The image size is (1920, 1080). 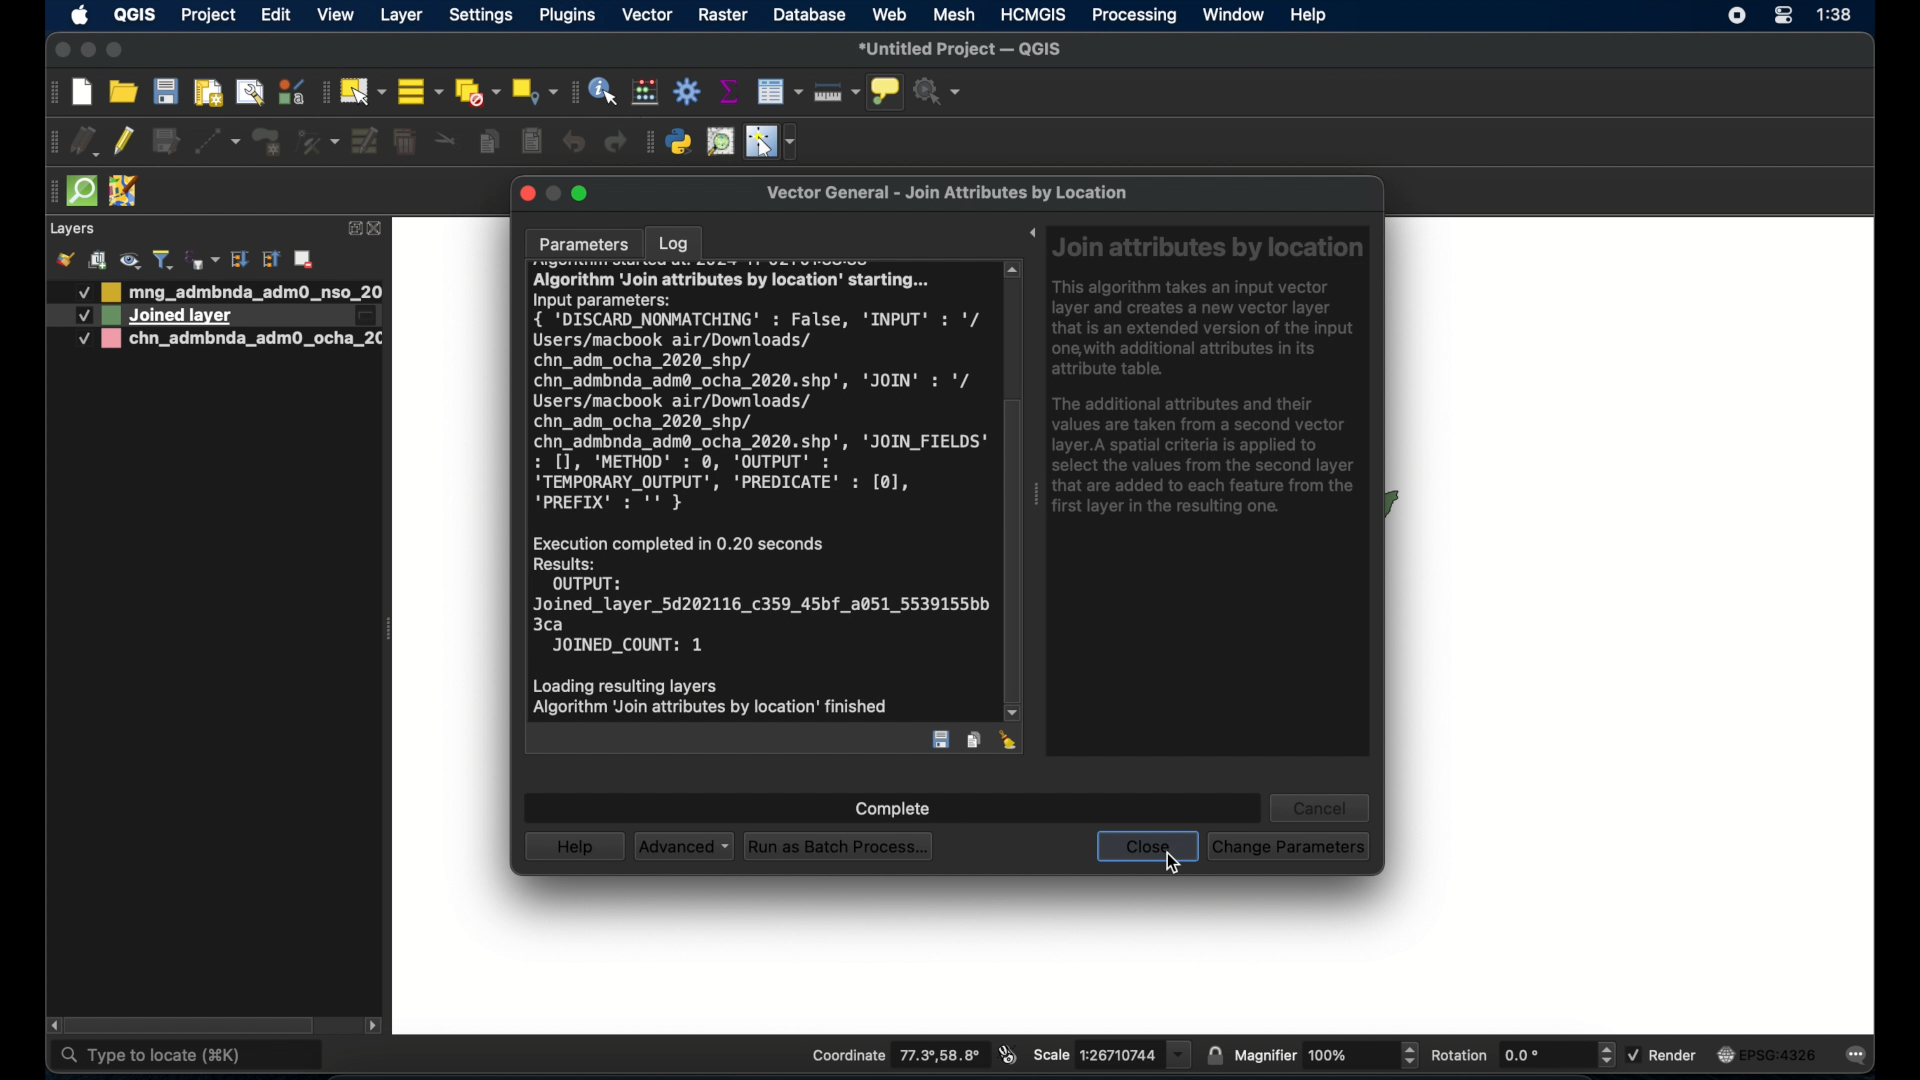 I want to click on log tab selected, so click(x=673, y=240).